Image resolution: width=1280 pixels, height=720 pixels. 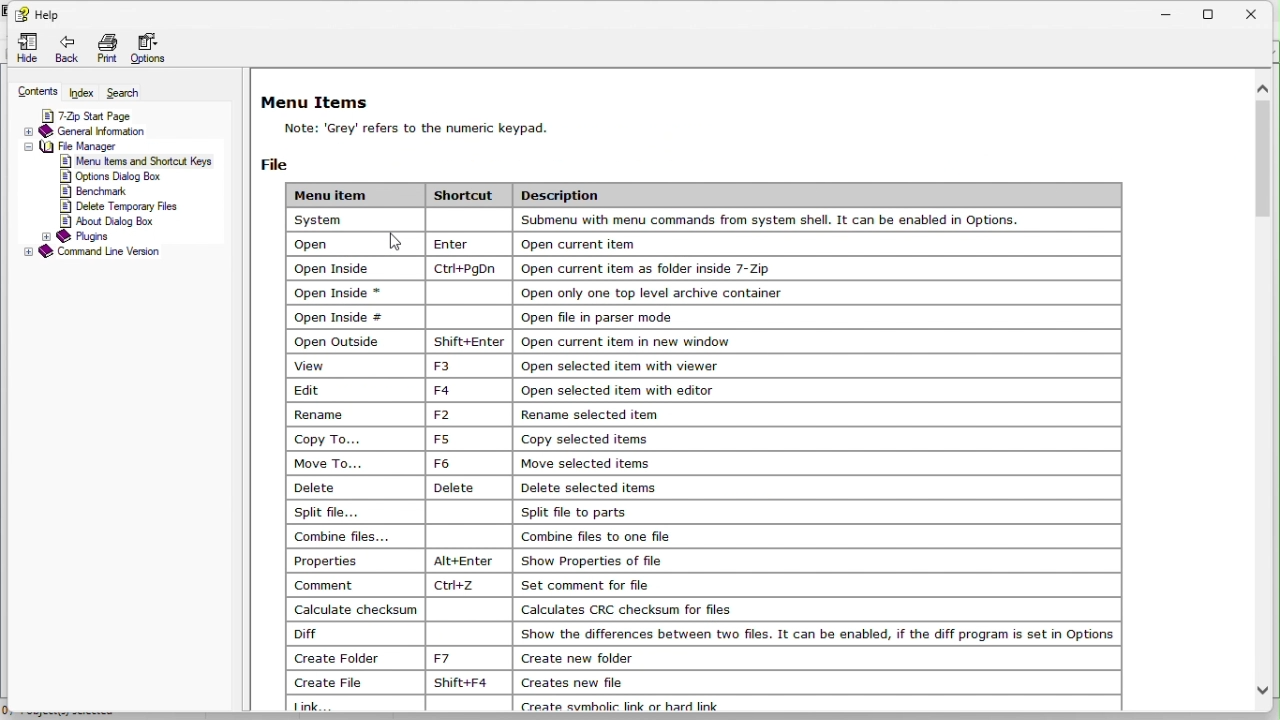 I want to click on | Comment | Cu+Z | Set comment for file, so click(x=483, y=585).